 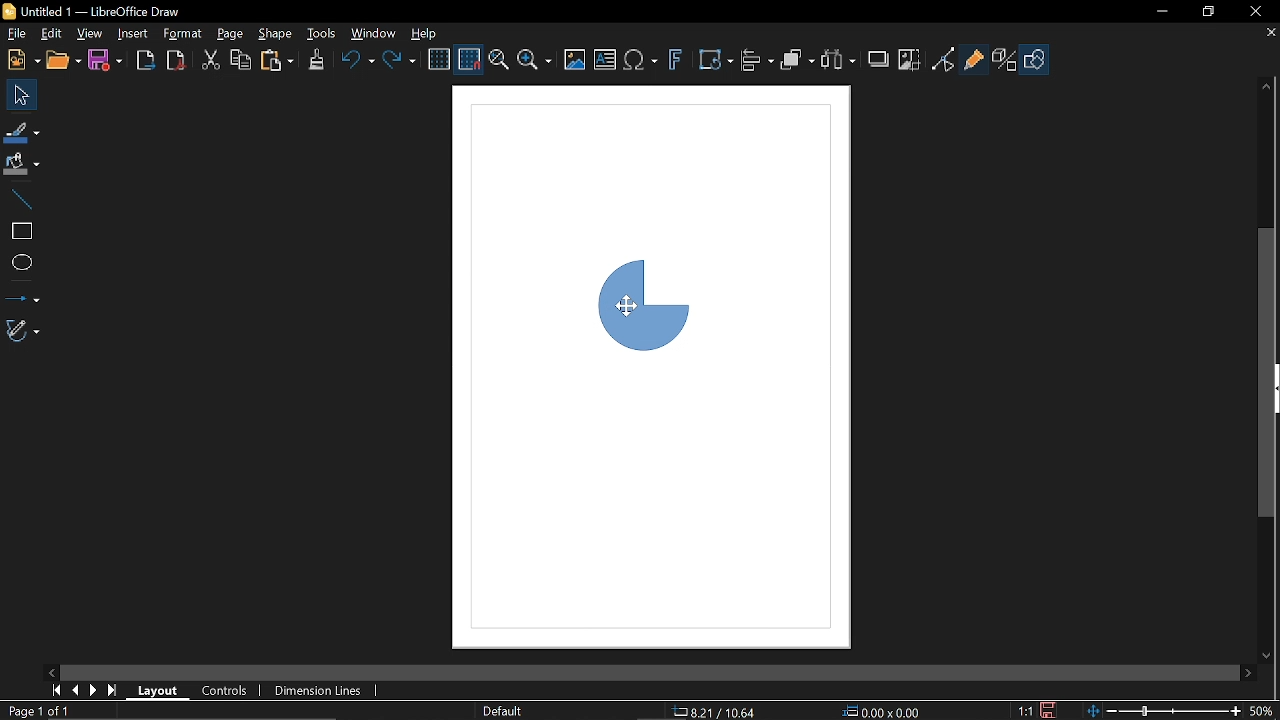 I want to click on Insert, so click(x=133, y=33).